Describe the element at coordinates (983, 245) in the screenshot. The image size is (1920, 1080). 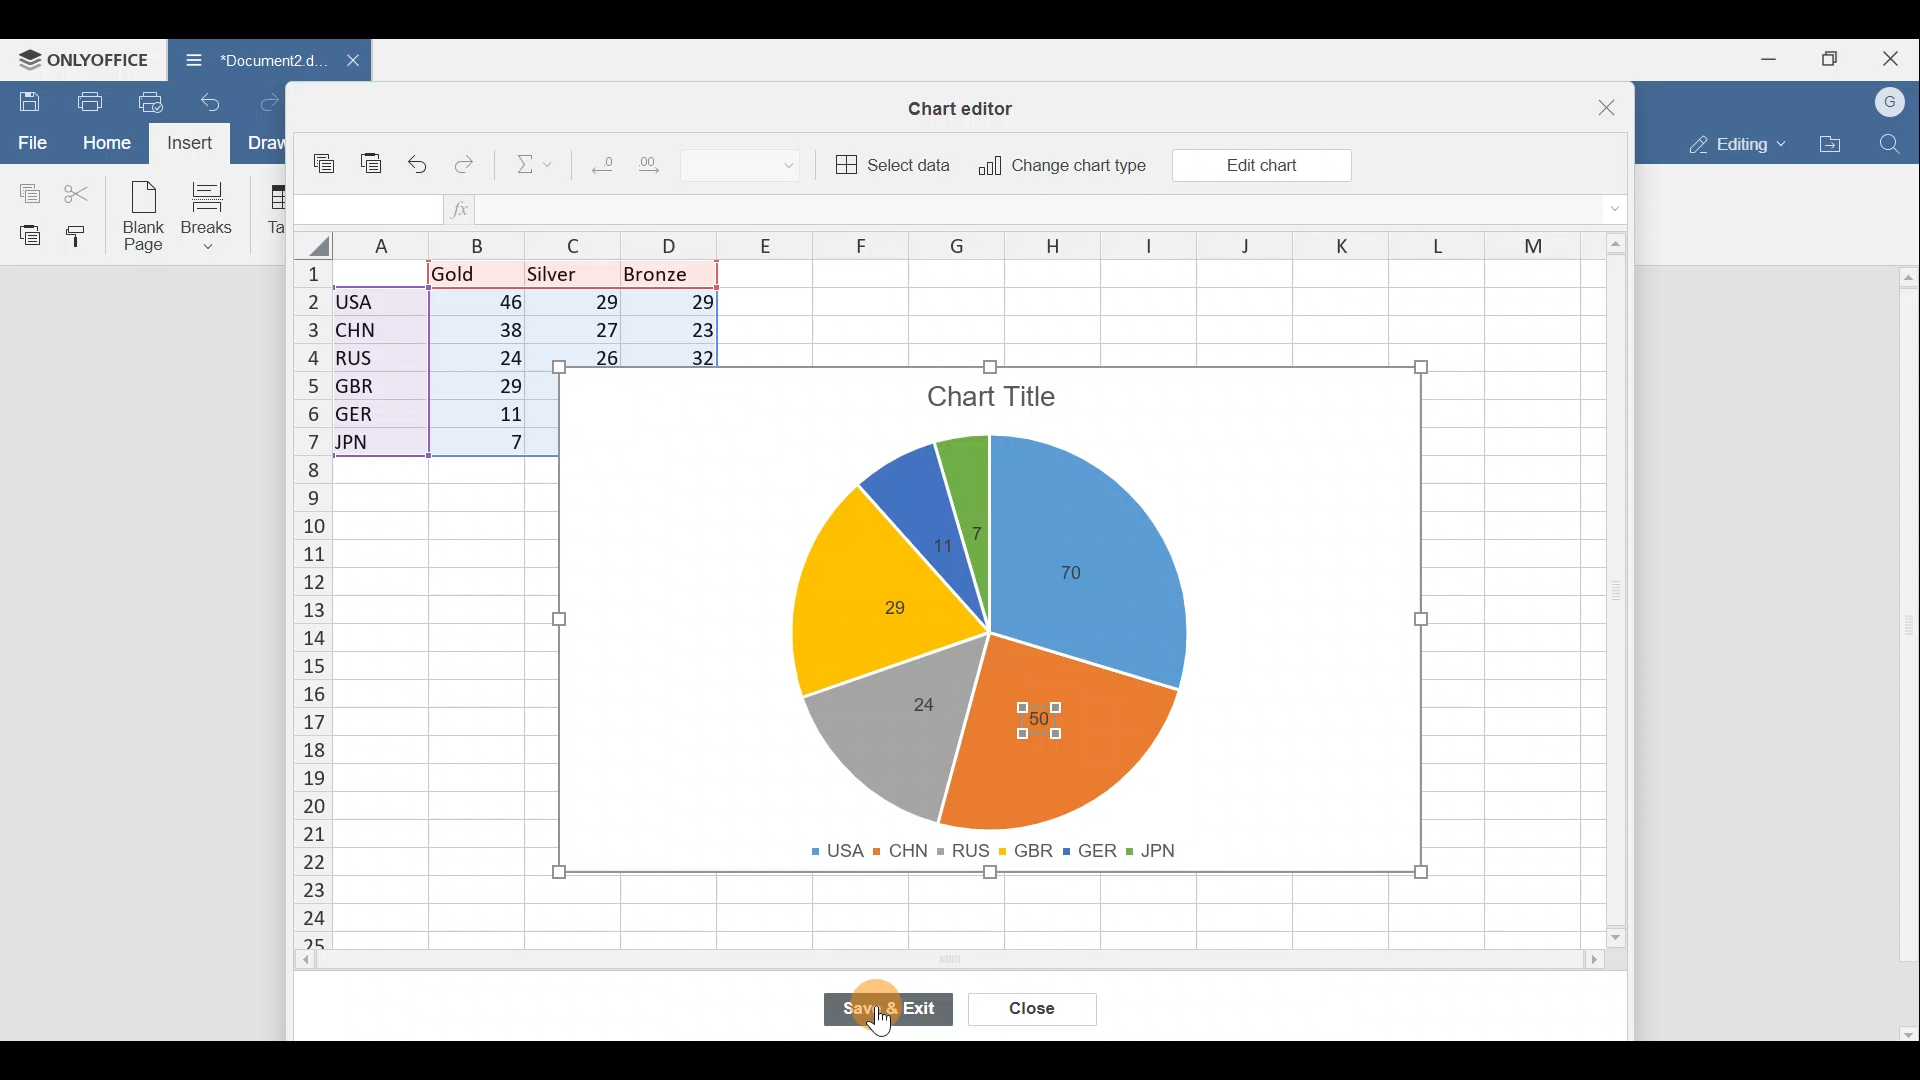
I see `Columns` at that location.